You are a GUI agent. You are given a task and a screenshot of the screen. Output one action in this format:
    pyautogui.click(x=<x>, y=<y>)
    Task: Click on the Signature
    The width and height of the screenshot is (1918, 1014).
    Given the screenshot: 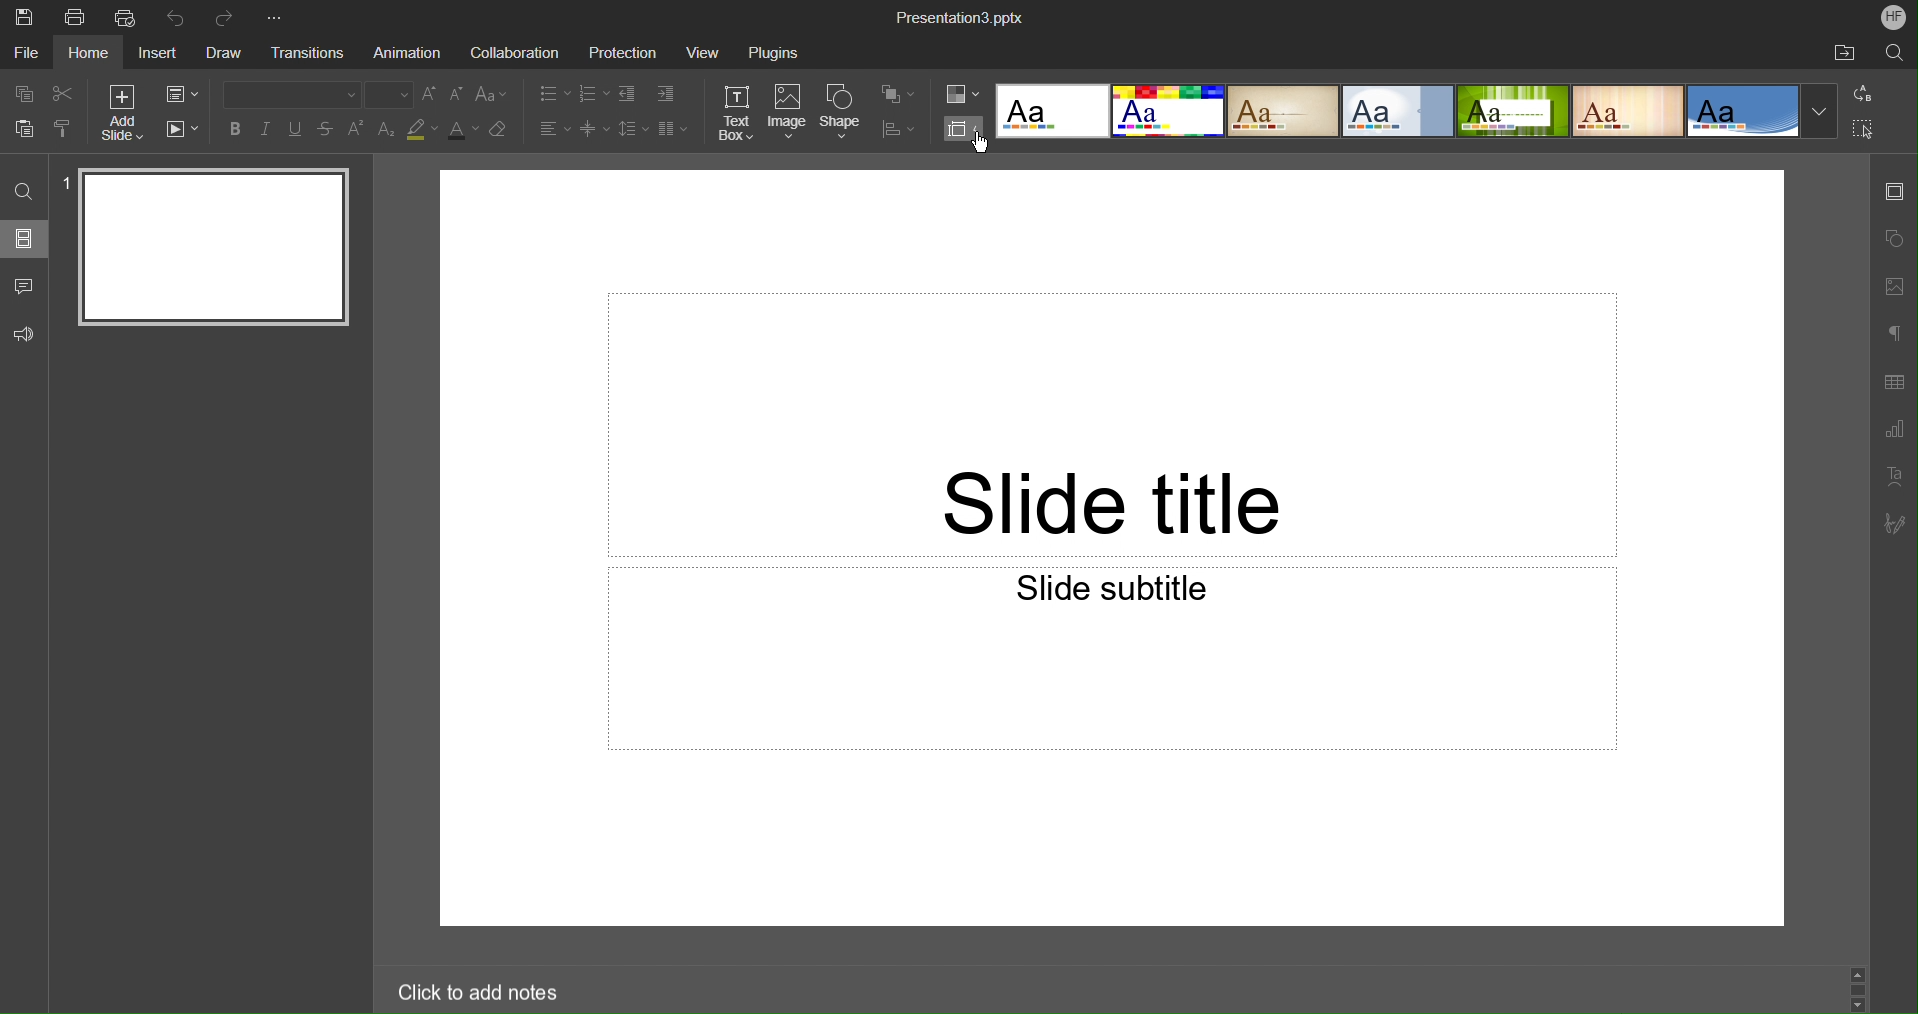 What is the action you would take?
    pyautogui.click(x=1893, y=524)
    